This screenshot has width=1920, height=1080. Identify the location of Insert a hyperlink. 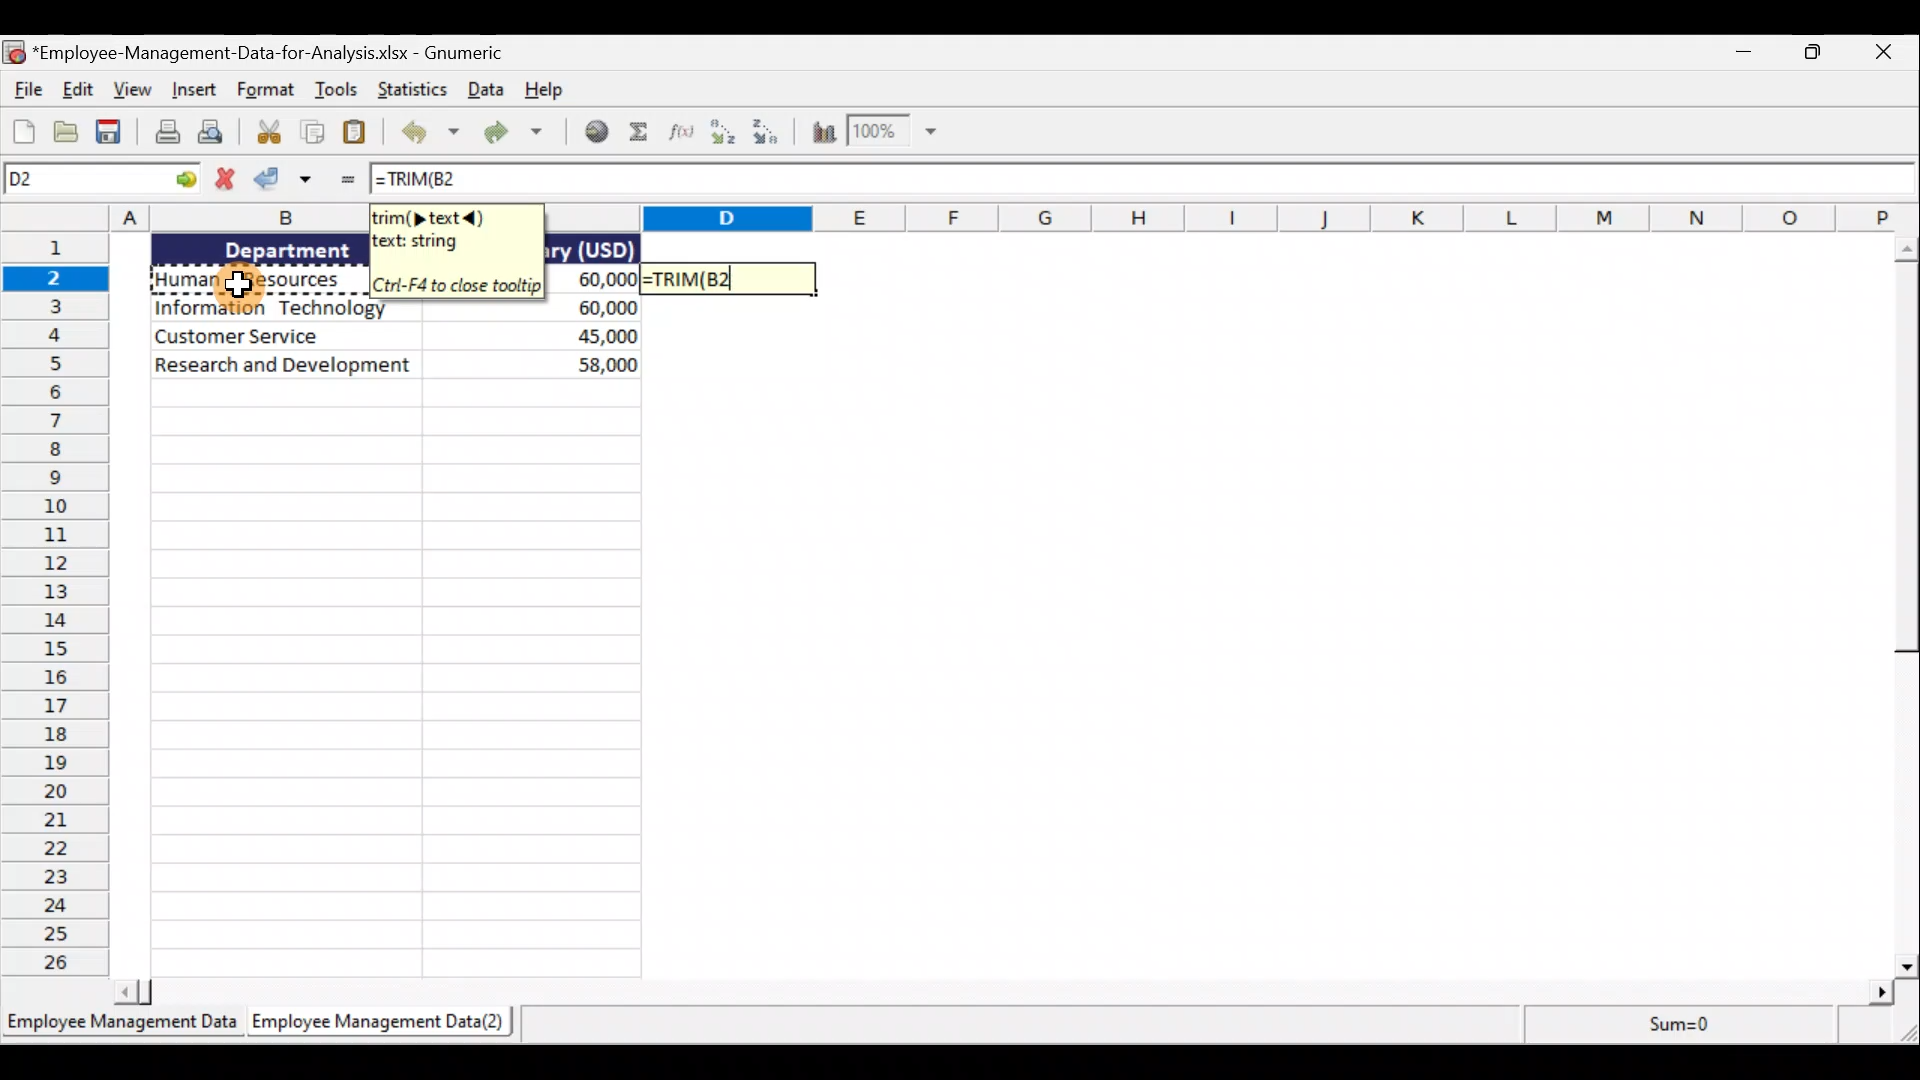
(599, 132).